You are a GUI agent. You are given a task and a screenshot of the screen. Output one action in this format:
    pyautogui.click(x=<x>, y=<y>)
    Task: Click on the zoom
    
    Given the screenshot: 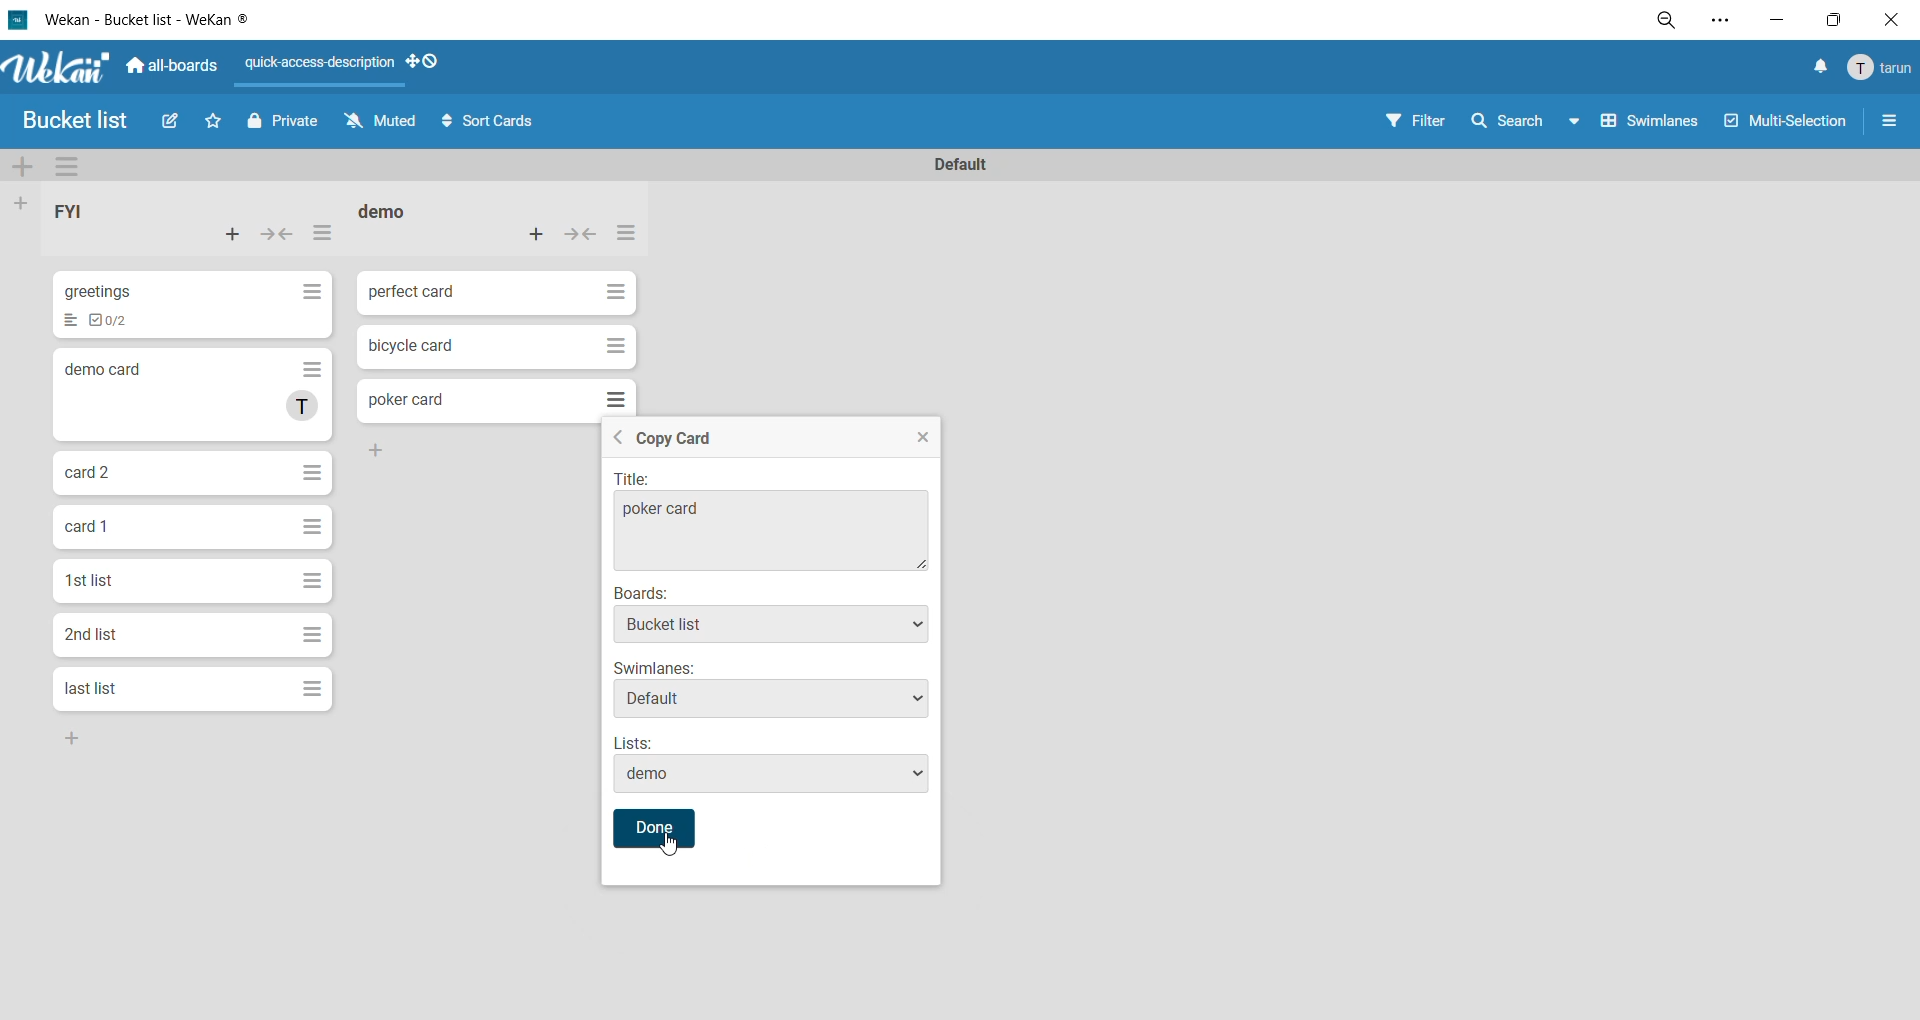 What is the action you would take?
    pyautogui.click(x=1671, y=23)
    